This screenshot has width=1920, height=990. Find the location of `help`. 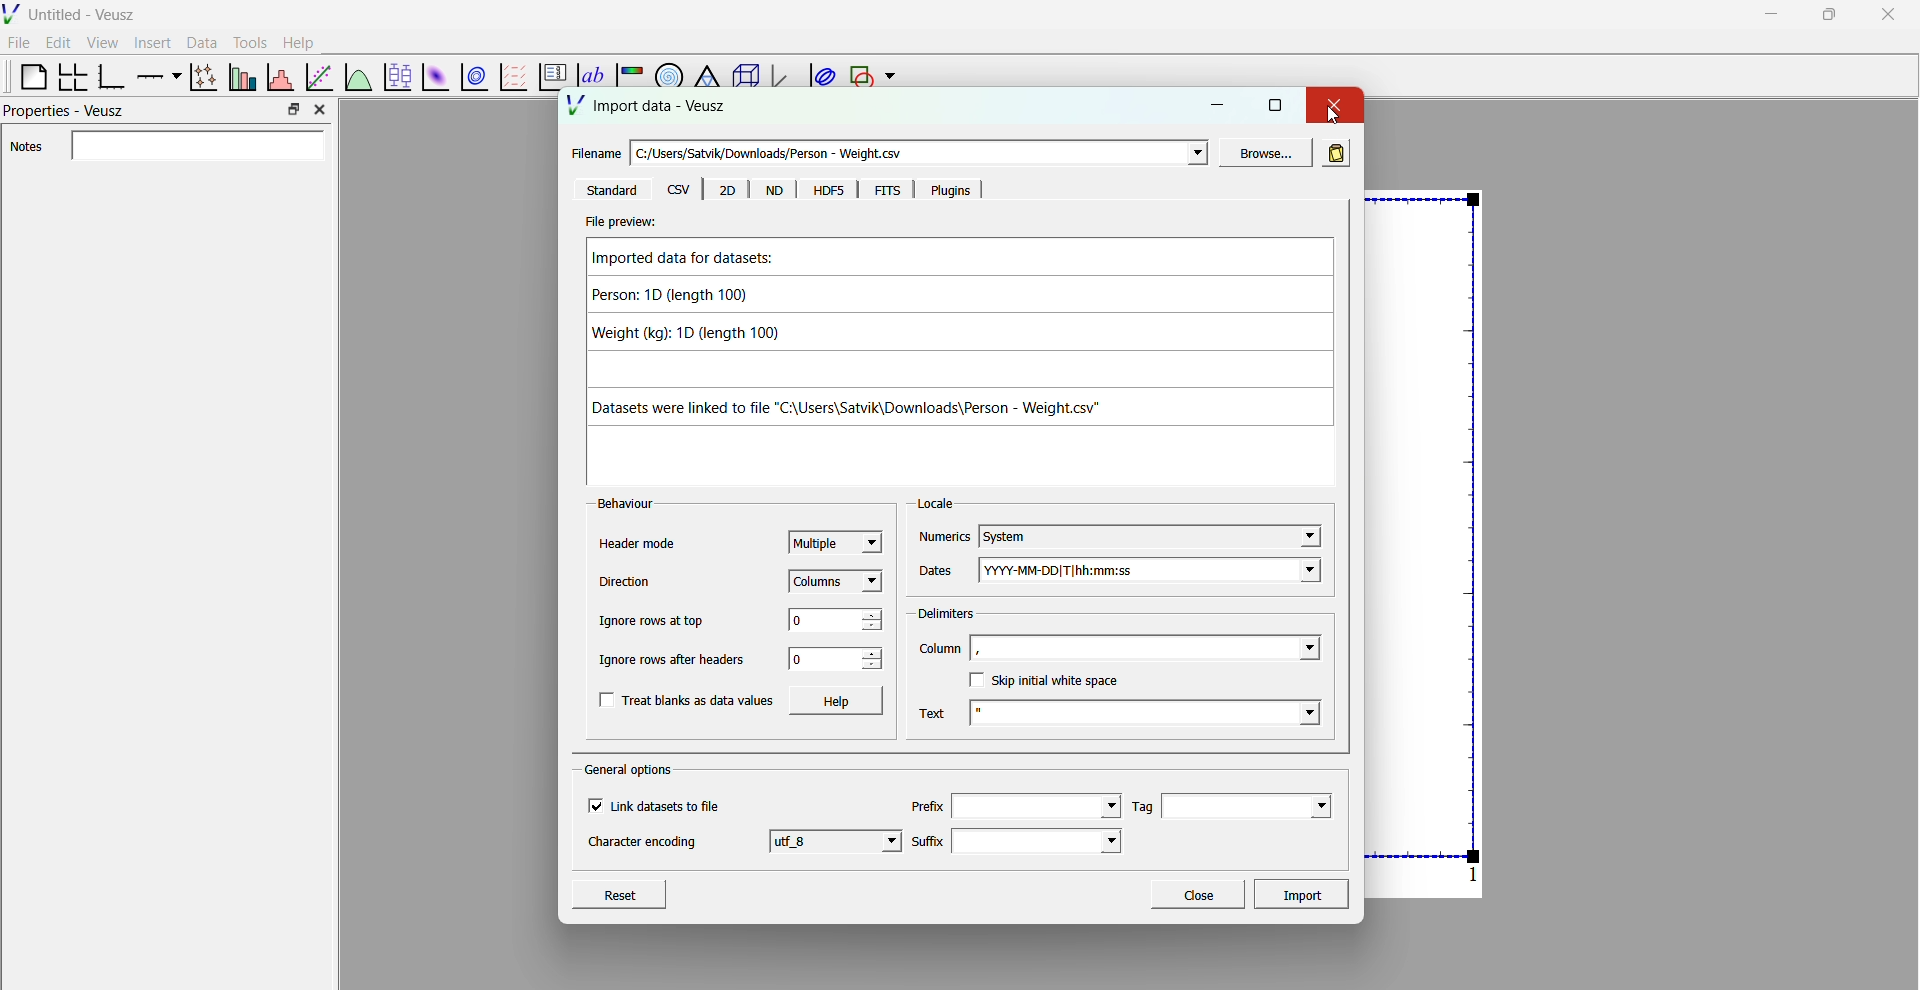

help is located at coordinates (299, 41).